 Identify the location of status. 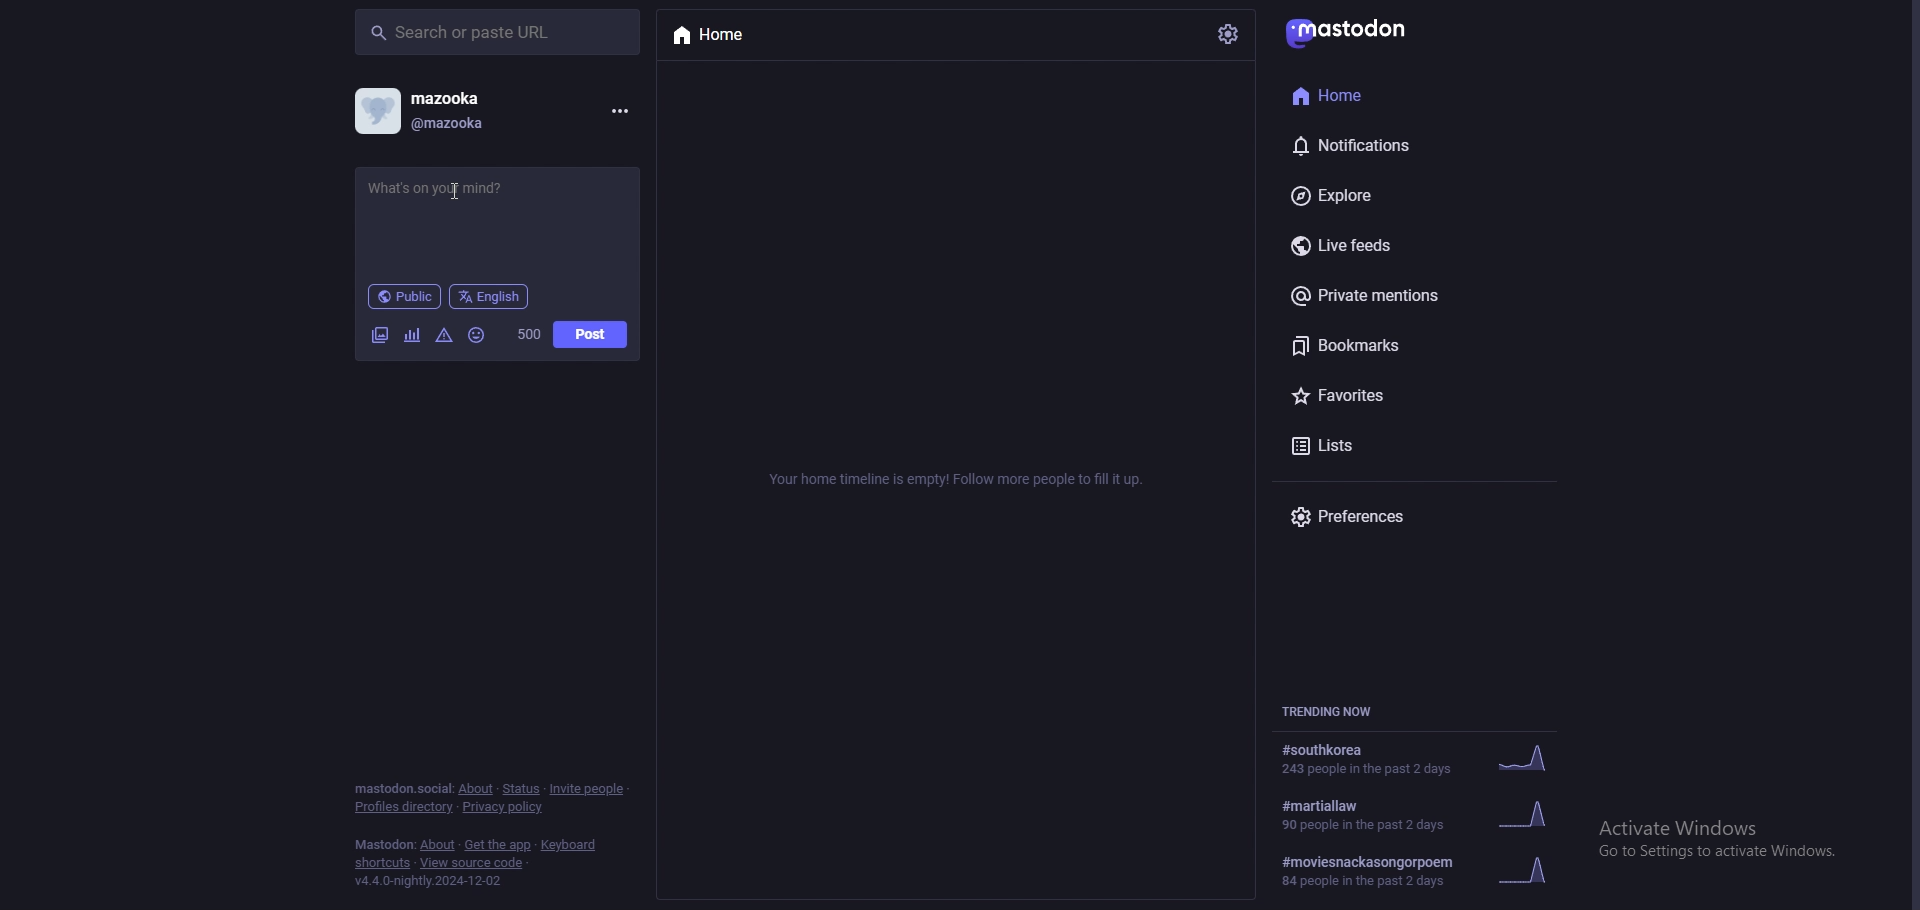
(521, 789).